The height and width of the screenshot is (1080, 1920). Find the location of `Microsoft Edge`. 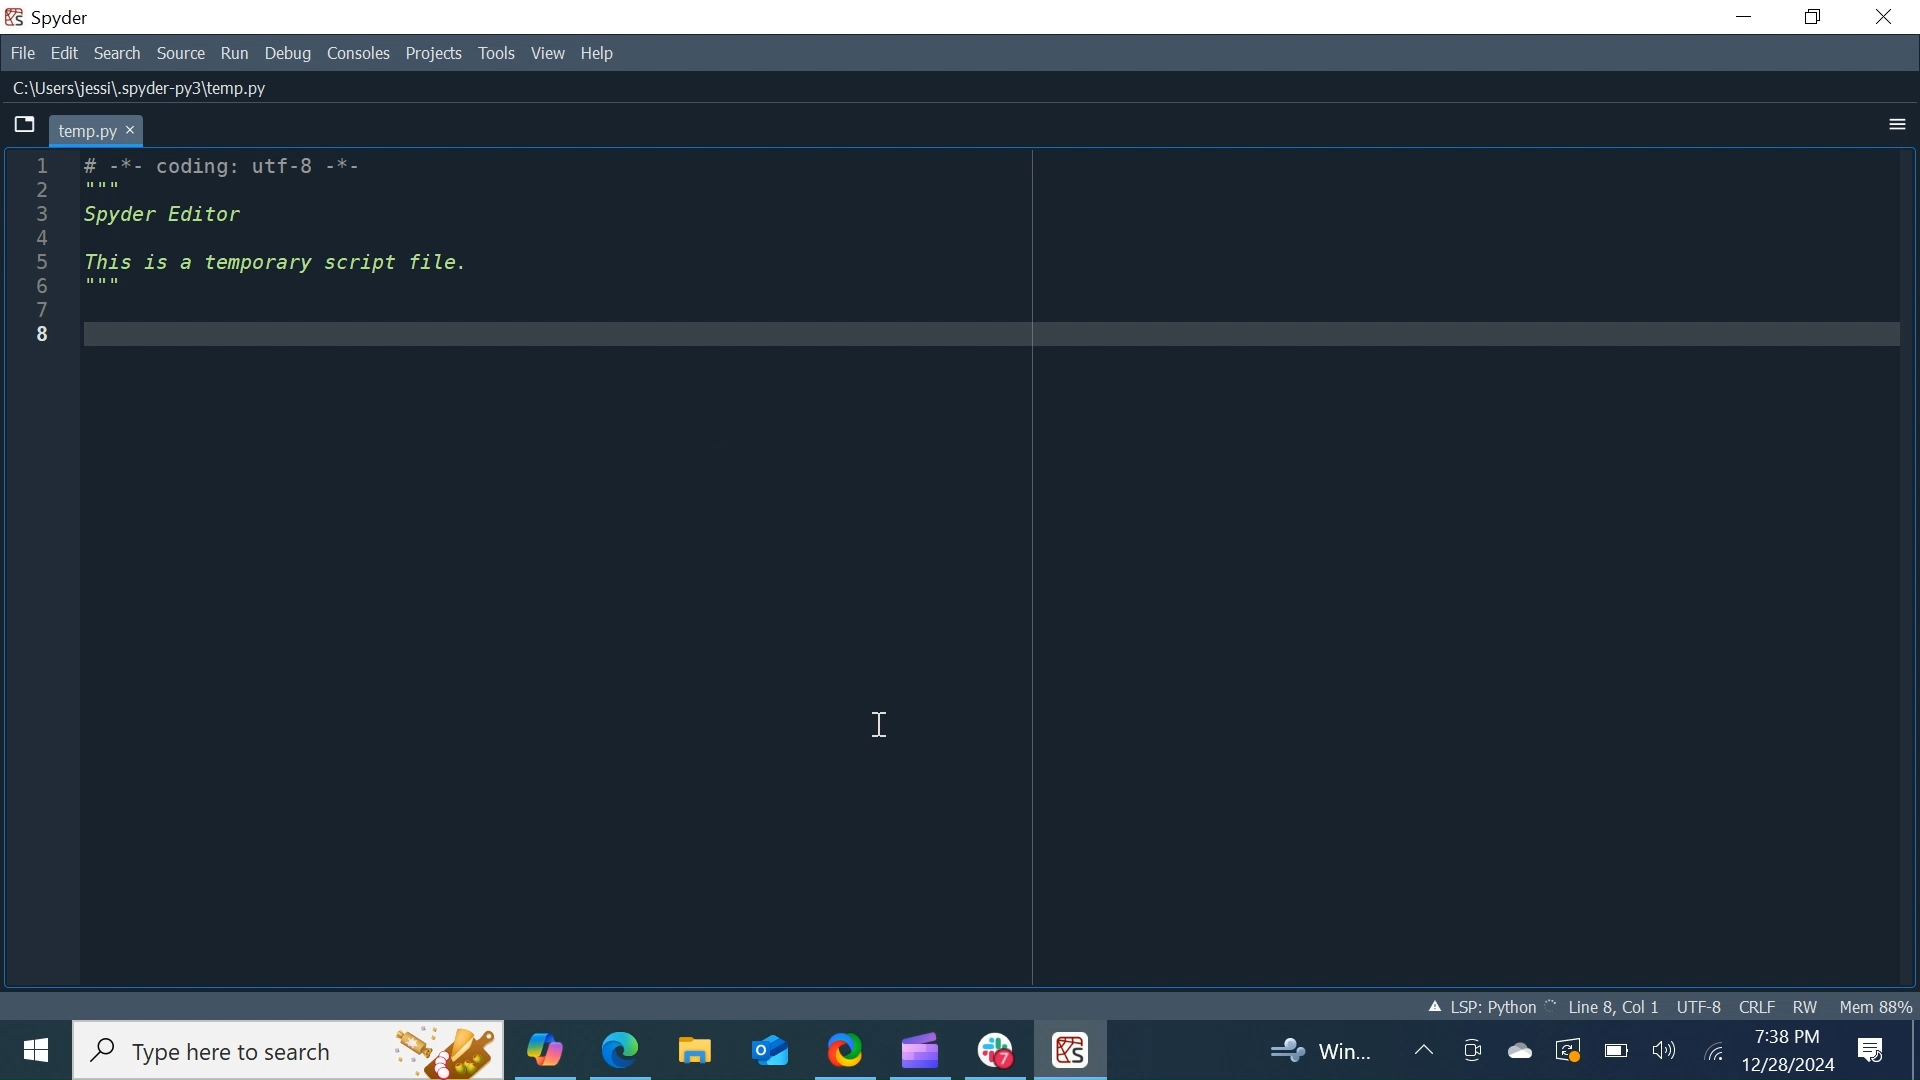

Microsoft Edge is located at coordinates (620, 1049).